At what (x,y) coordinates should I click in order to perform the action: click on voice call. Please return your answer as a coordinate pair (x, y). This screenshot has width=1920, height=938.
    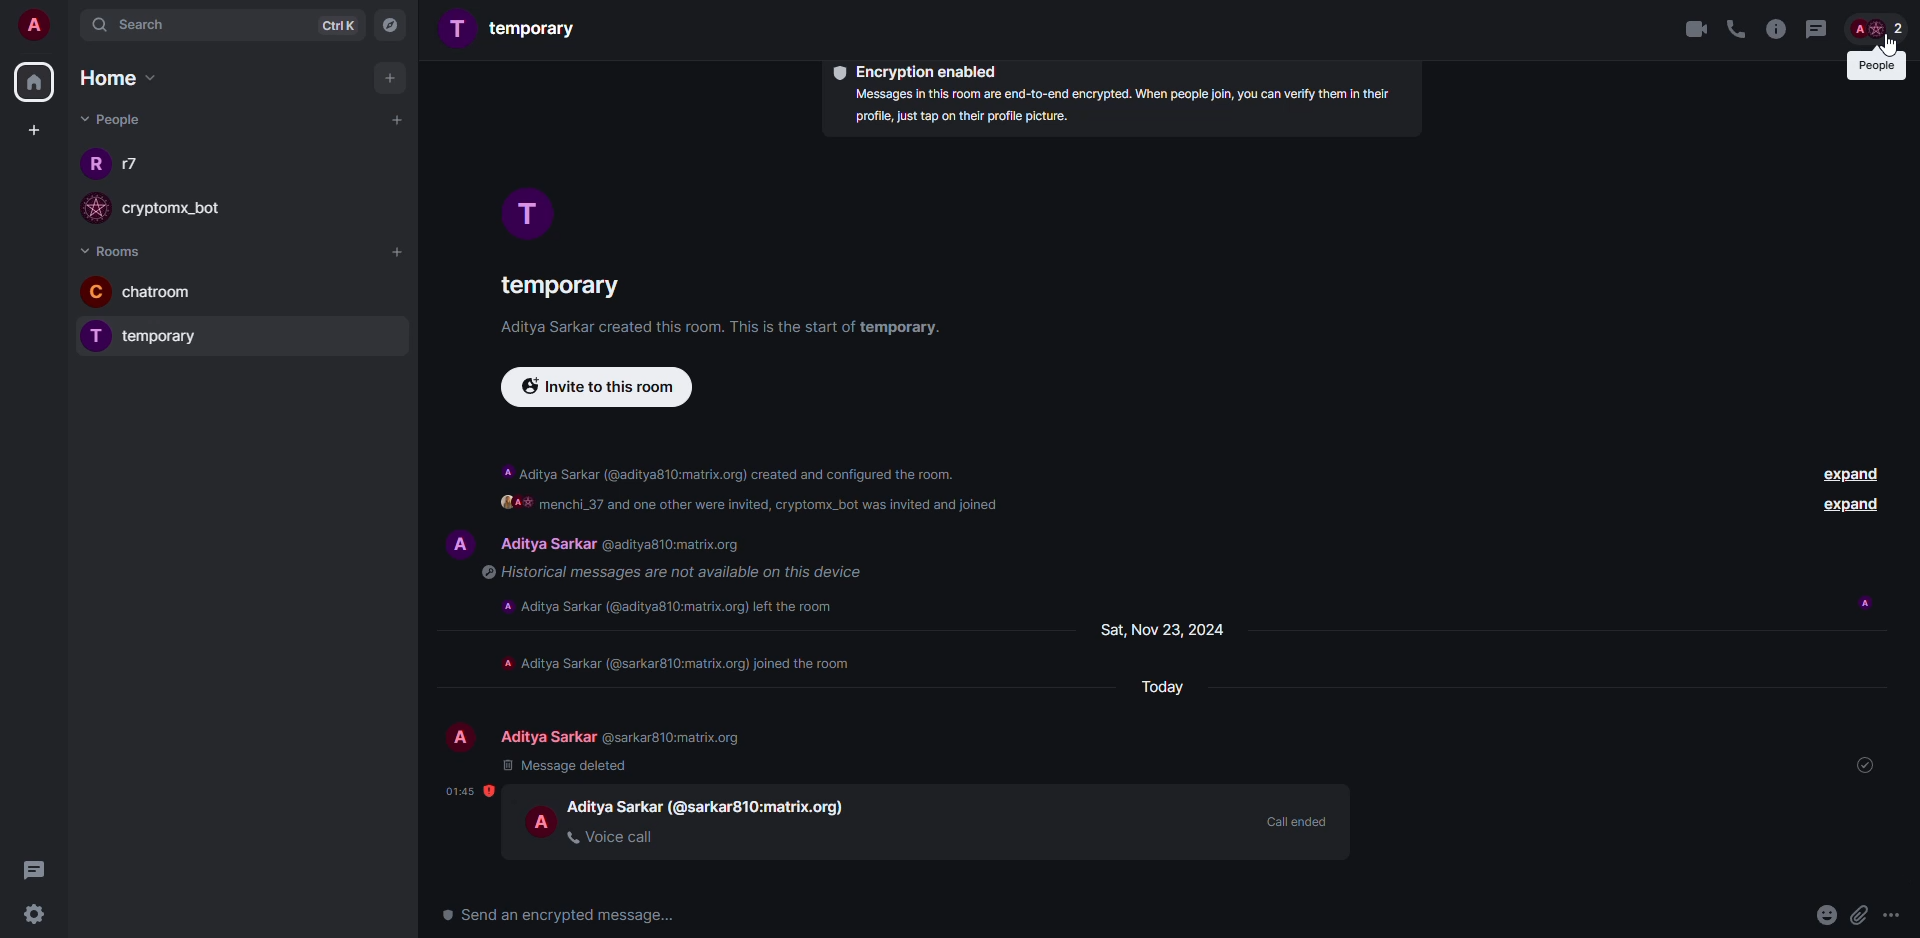
    Looking at the image, I should click on (613, 836).